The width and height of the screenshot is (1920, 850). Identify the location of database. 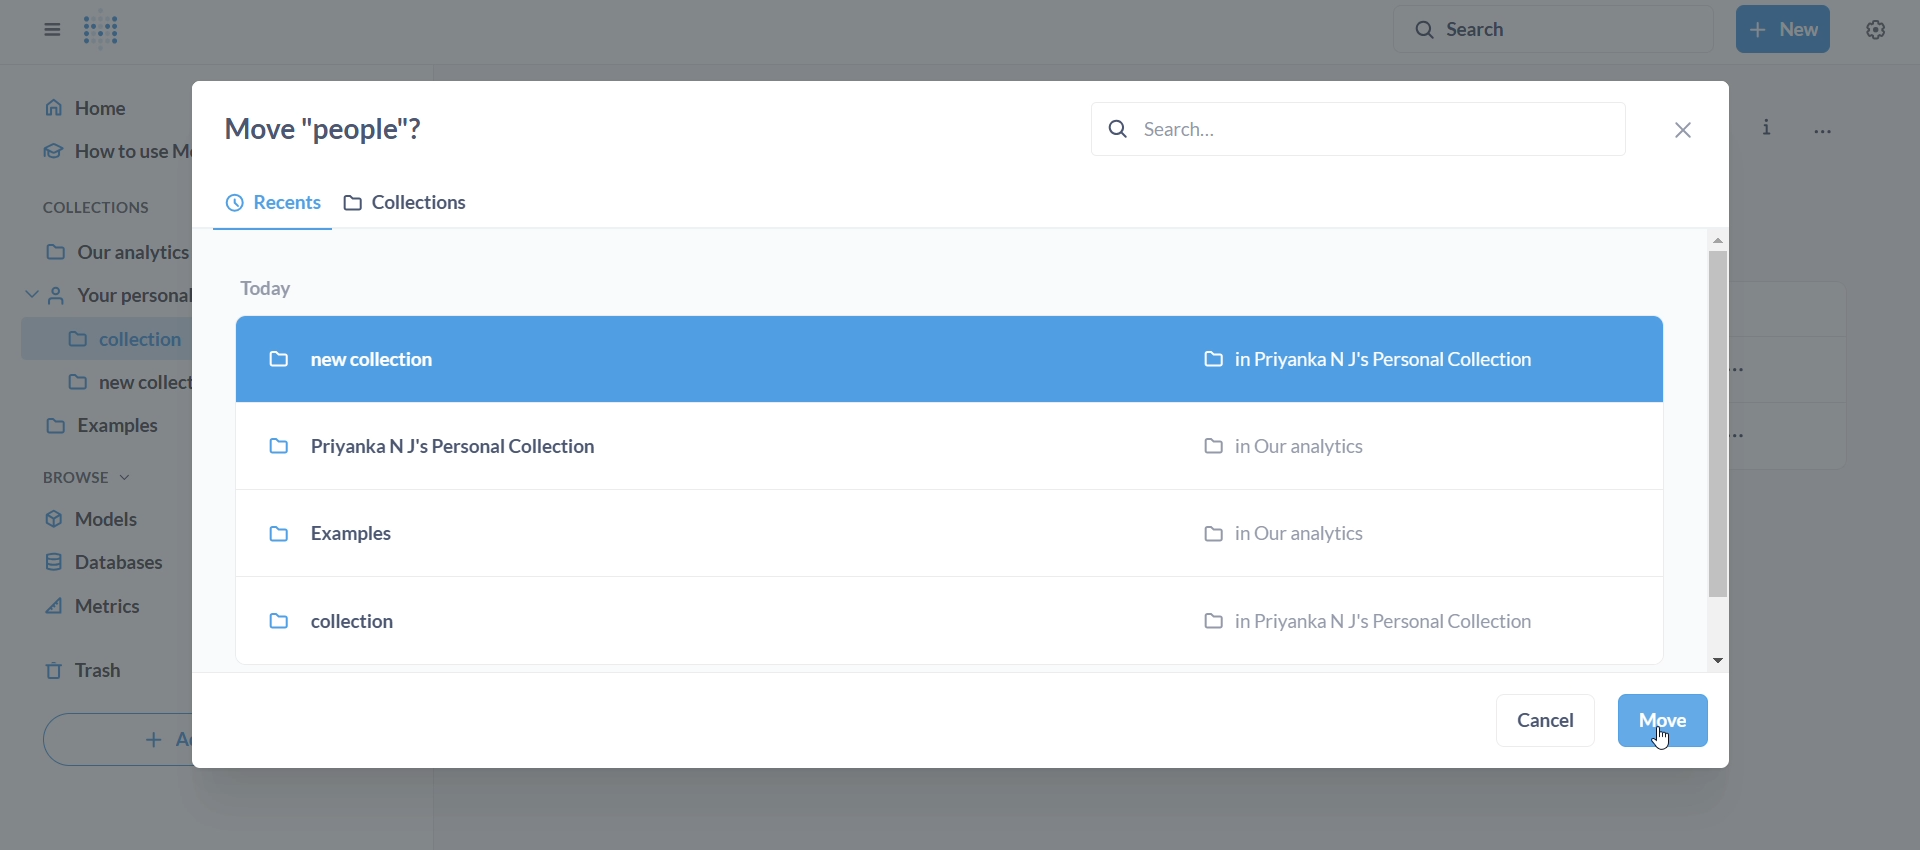
(98, 560).